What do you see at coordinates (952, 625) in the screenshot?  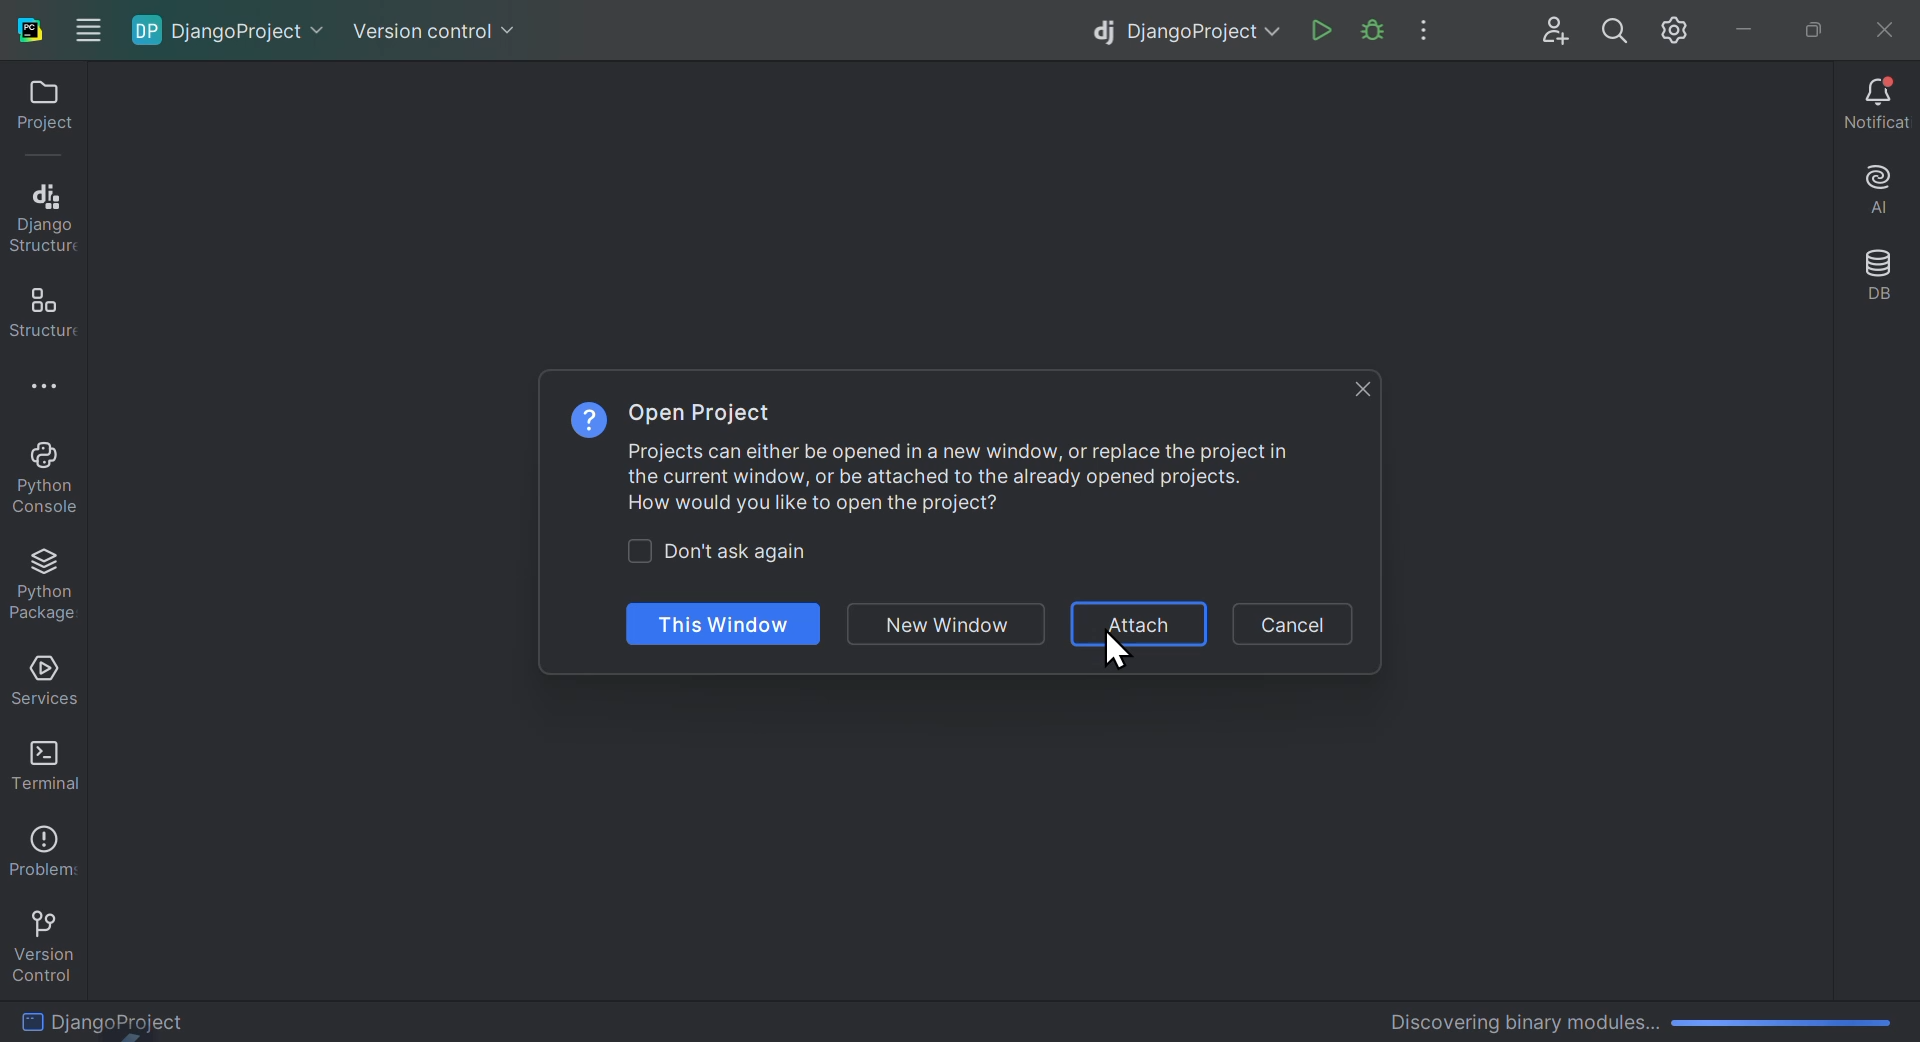 I see `New window` at bounding box center [952, 625].